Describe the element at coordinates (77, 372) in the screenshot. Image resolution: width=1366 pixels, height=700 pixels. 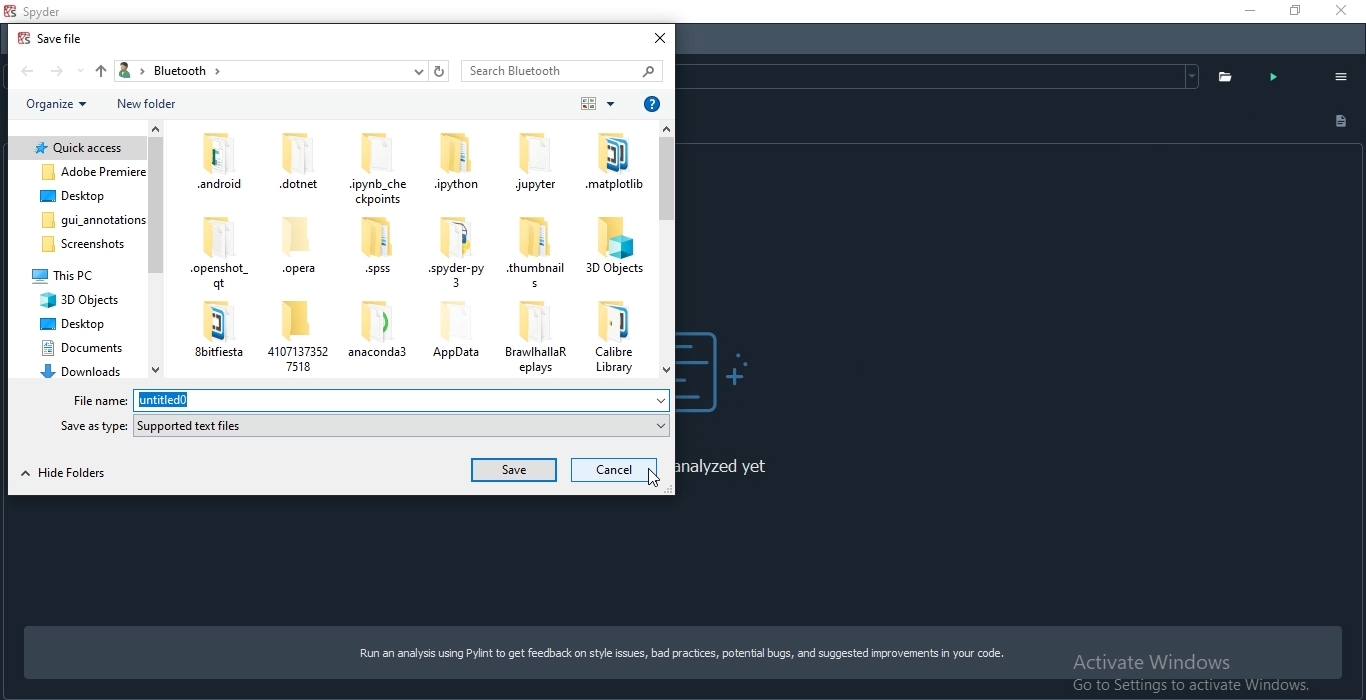
I see `downloads` at that location.